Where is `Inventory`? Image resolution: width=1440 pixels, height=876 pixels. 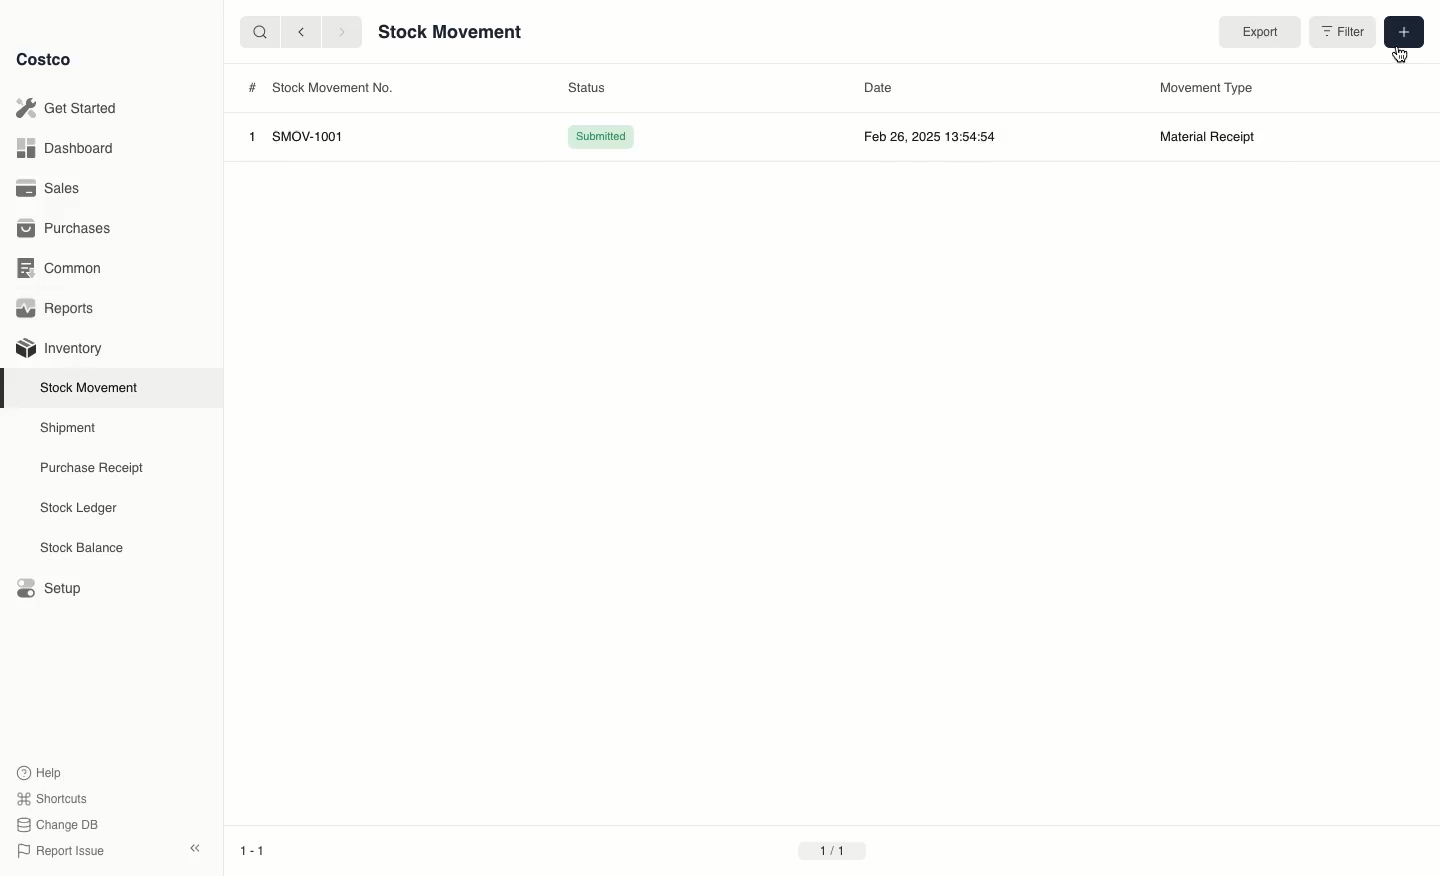
Inventory is located at coordinates (62, 349).